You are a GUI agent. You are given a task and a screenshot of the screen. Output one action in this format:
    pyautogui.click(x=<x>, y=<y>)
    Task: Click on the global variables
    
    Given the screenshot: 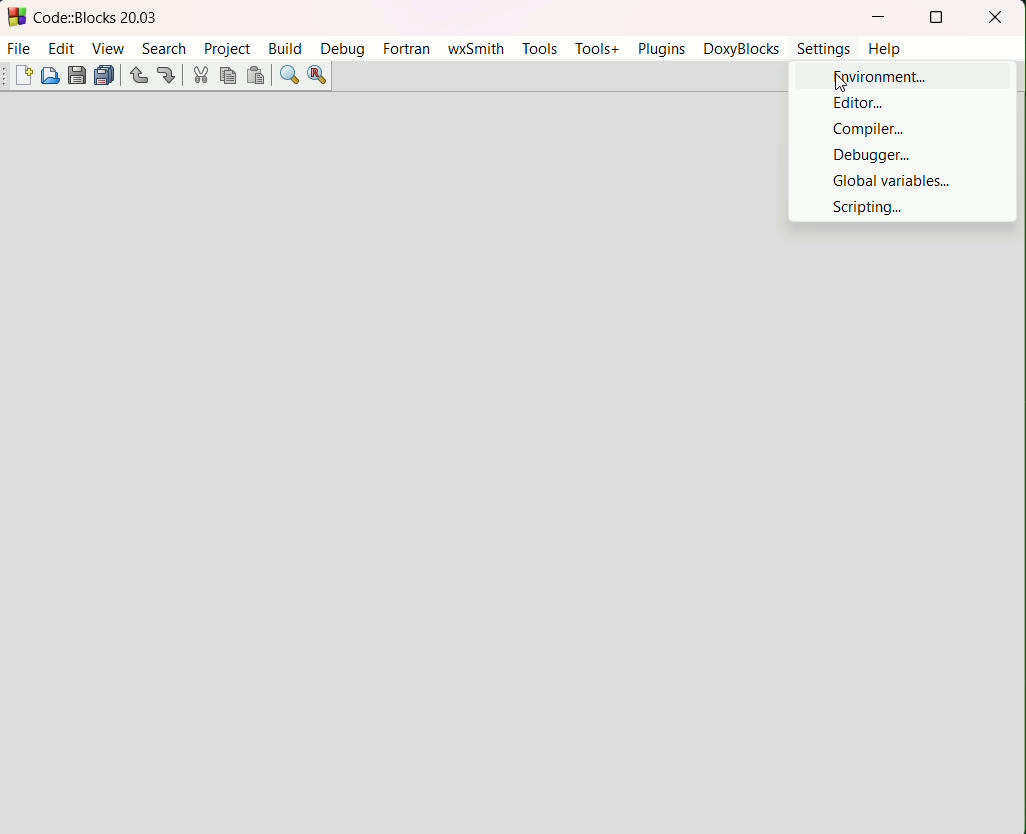 What is the action you would take?
    pyautogui.click(x=888, y=182)
    